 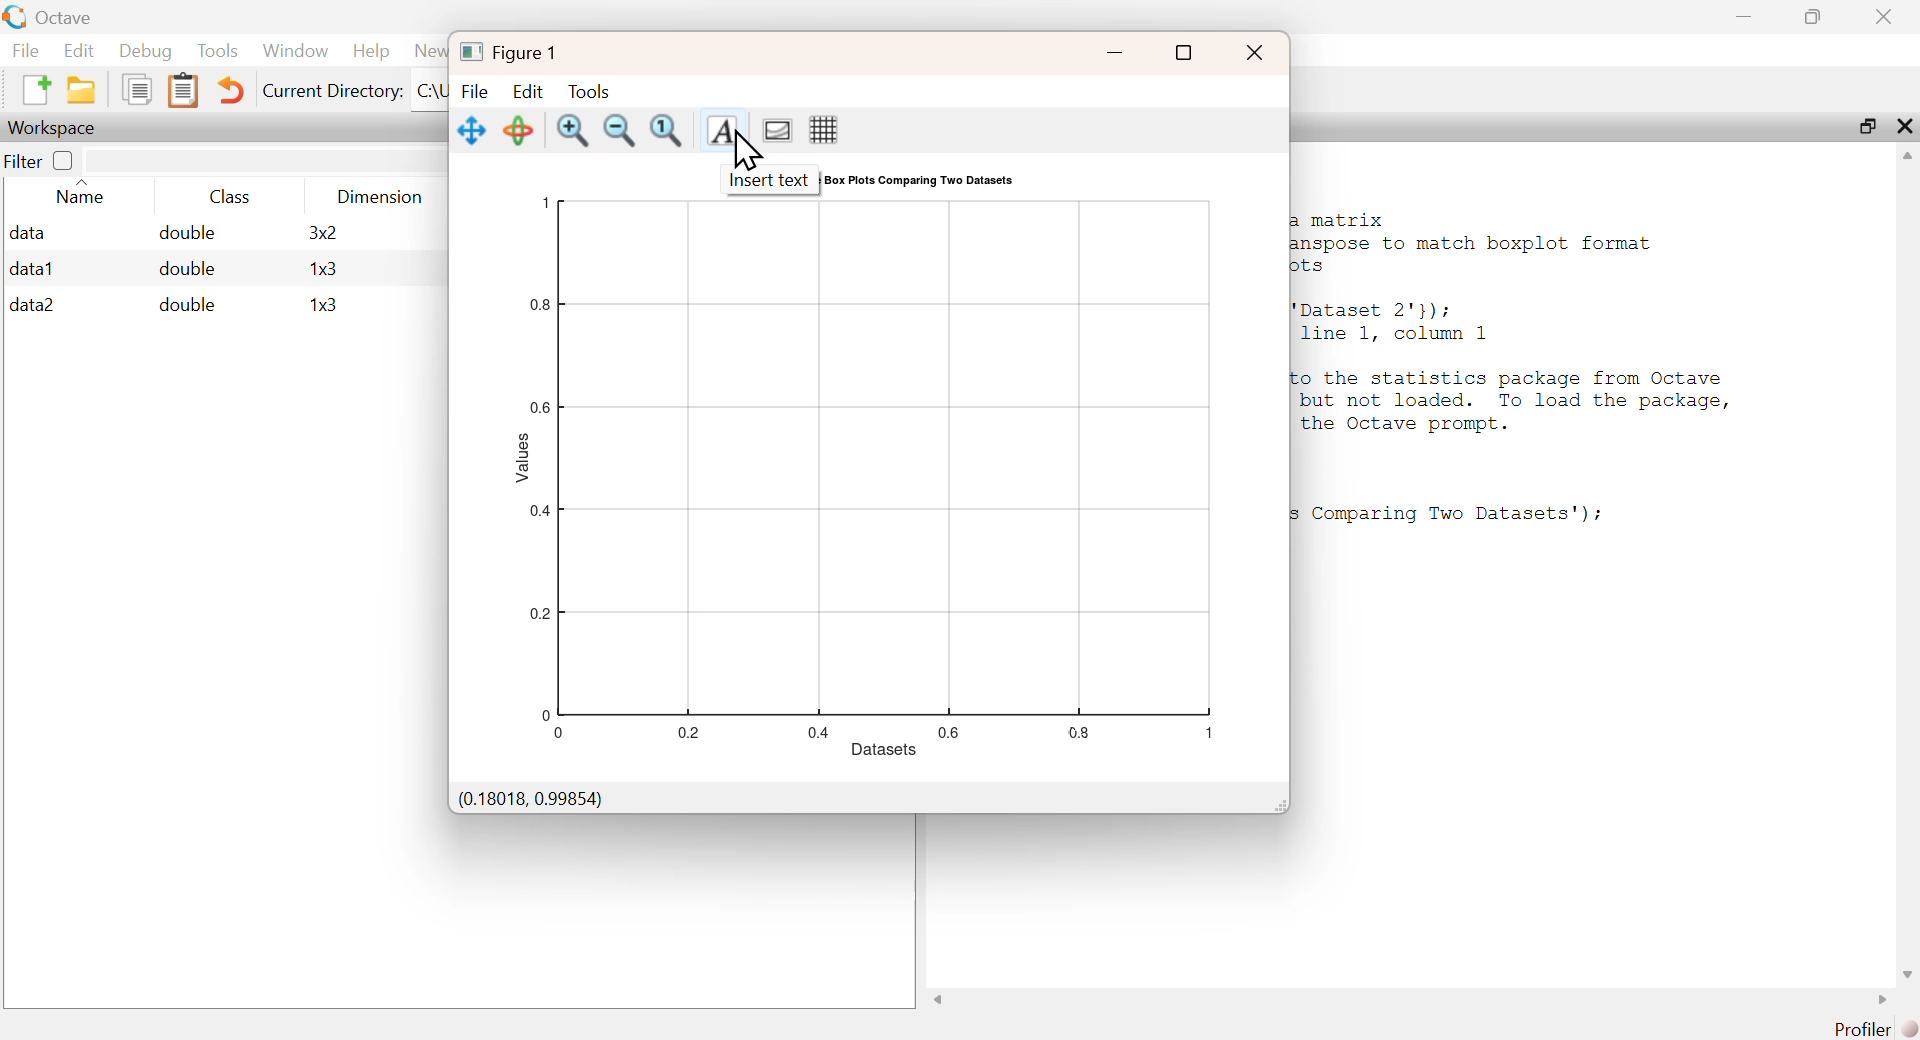 What do you see at coordinates (81, 90) in the screenshot?
I see `New Folder` at bounding box center [81, 90].